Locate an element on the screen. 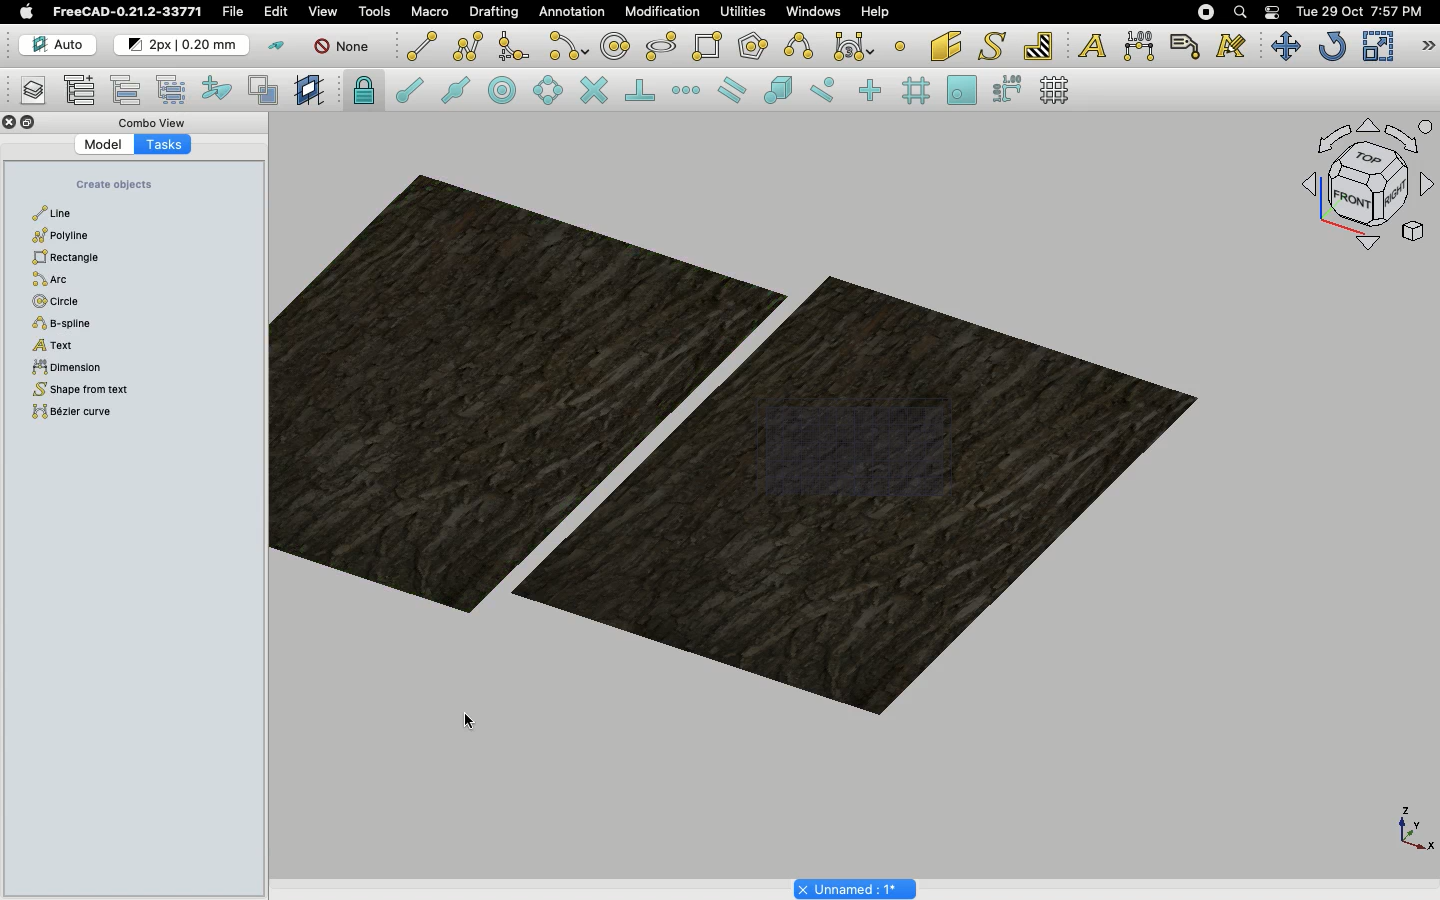 The width and height of the screenshot is (1440, 900). Sphere is located at coordinates (69, 325).